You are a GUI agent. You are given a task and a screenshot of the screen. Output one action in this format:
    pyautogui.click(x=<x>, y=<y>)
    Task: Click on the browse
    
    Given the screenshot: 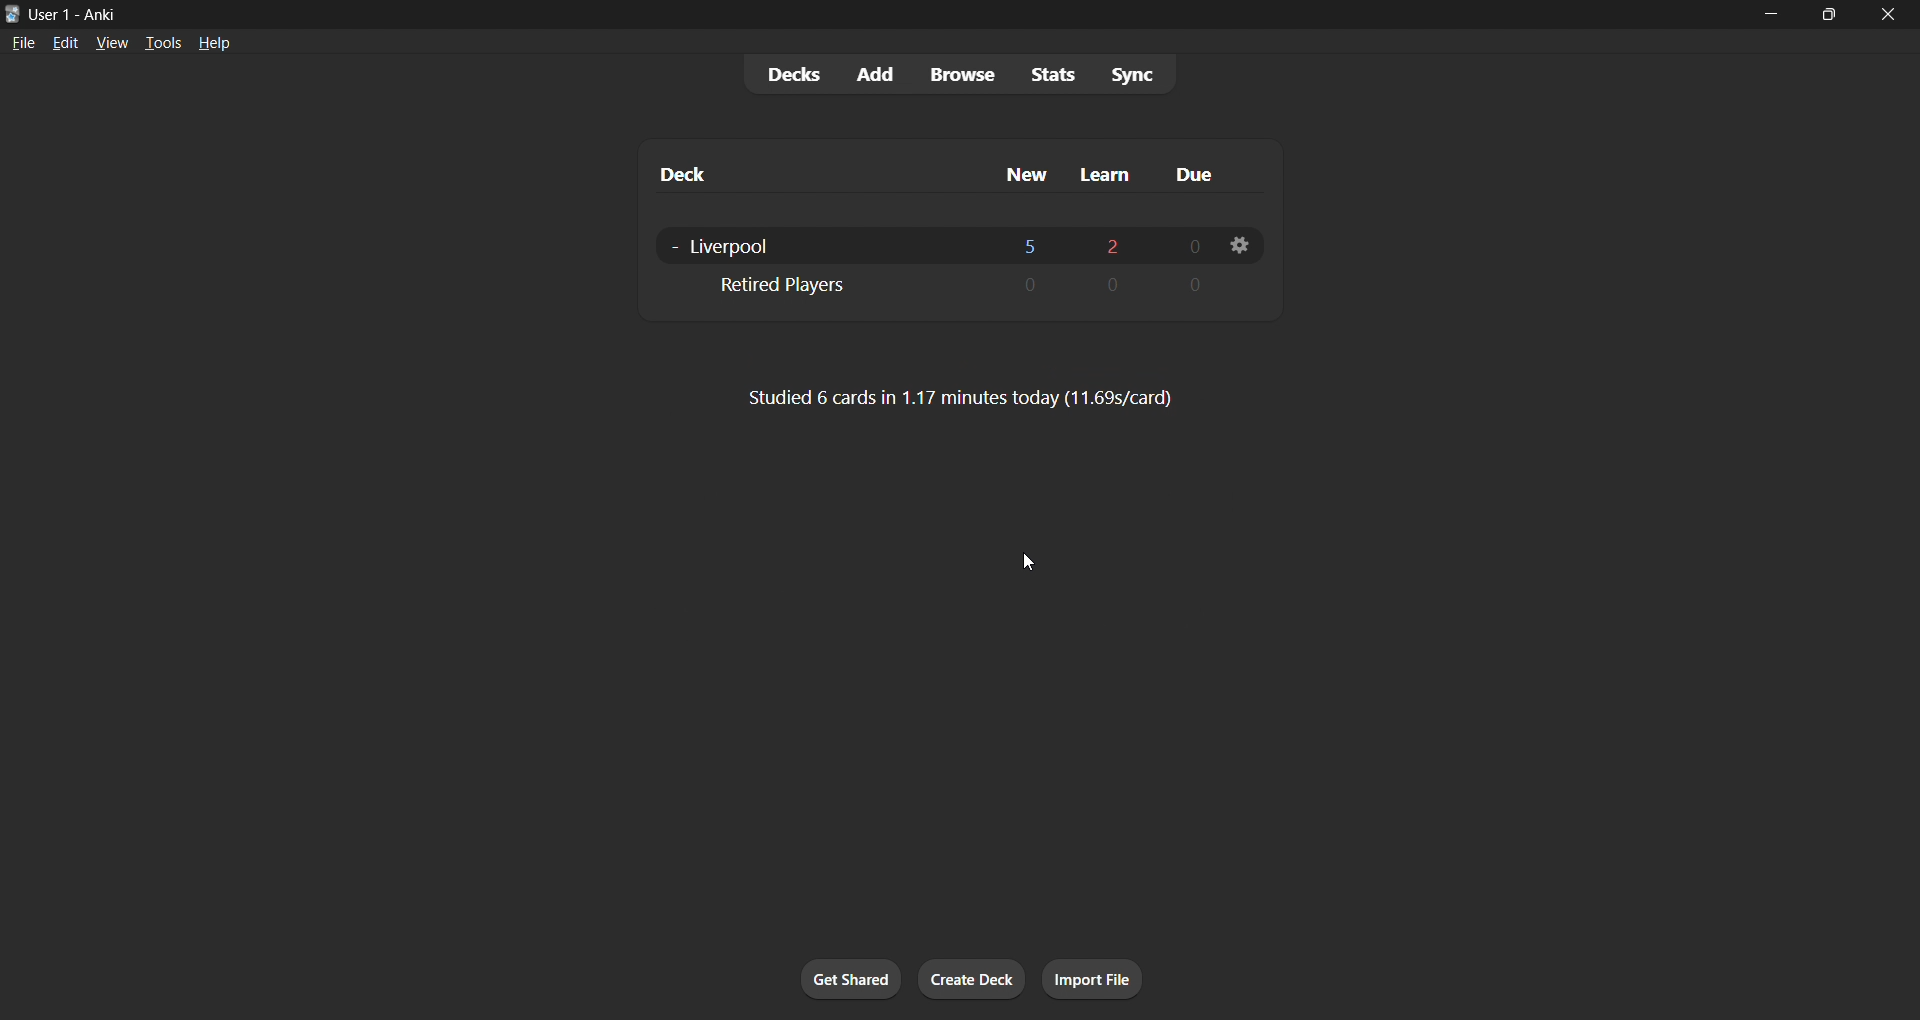 What is the action you would take?
    pyautogui.click(x=959, y=76)
    